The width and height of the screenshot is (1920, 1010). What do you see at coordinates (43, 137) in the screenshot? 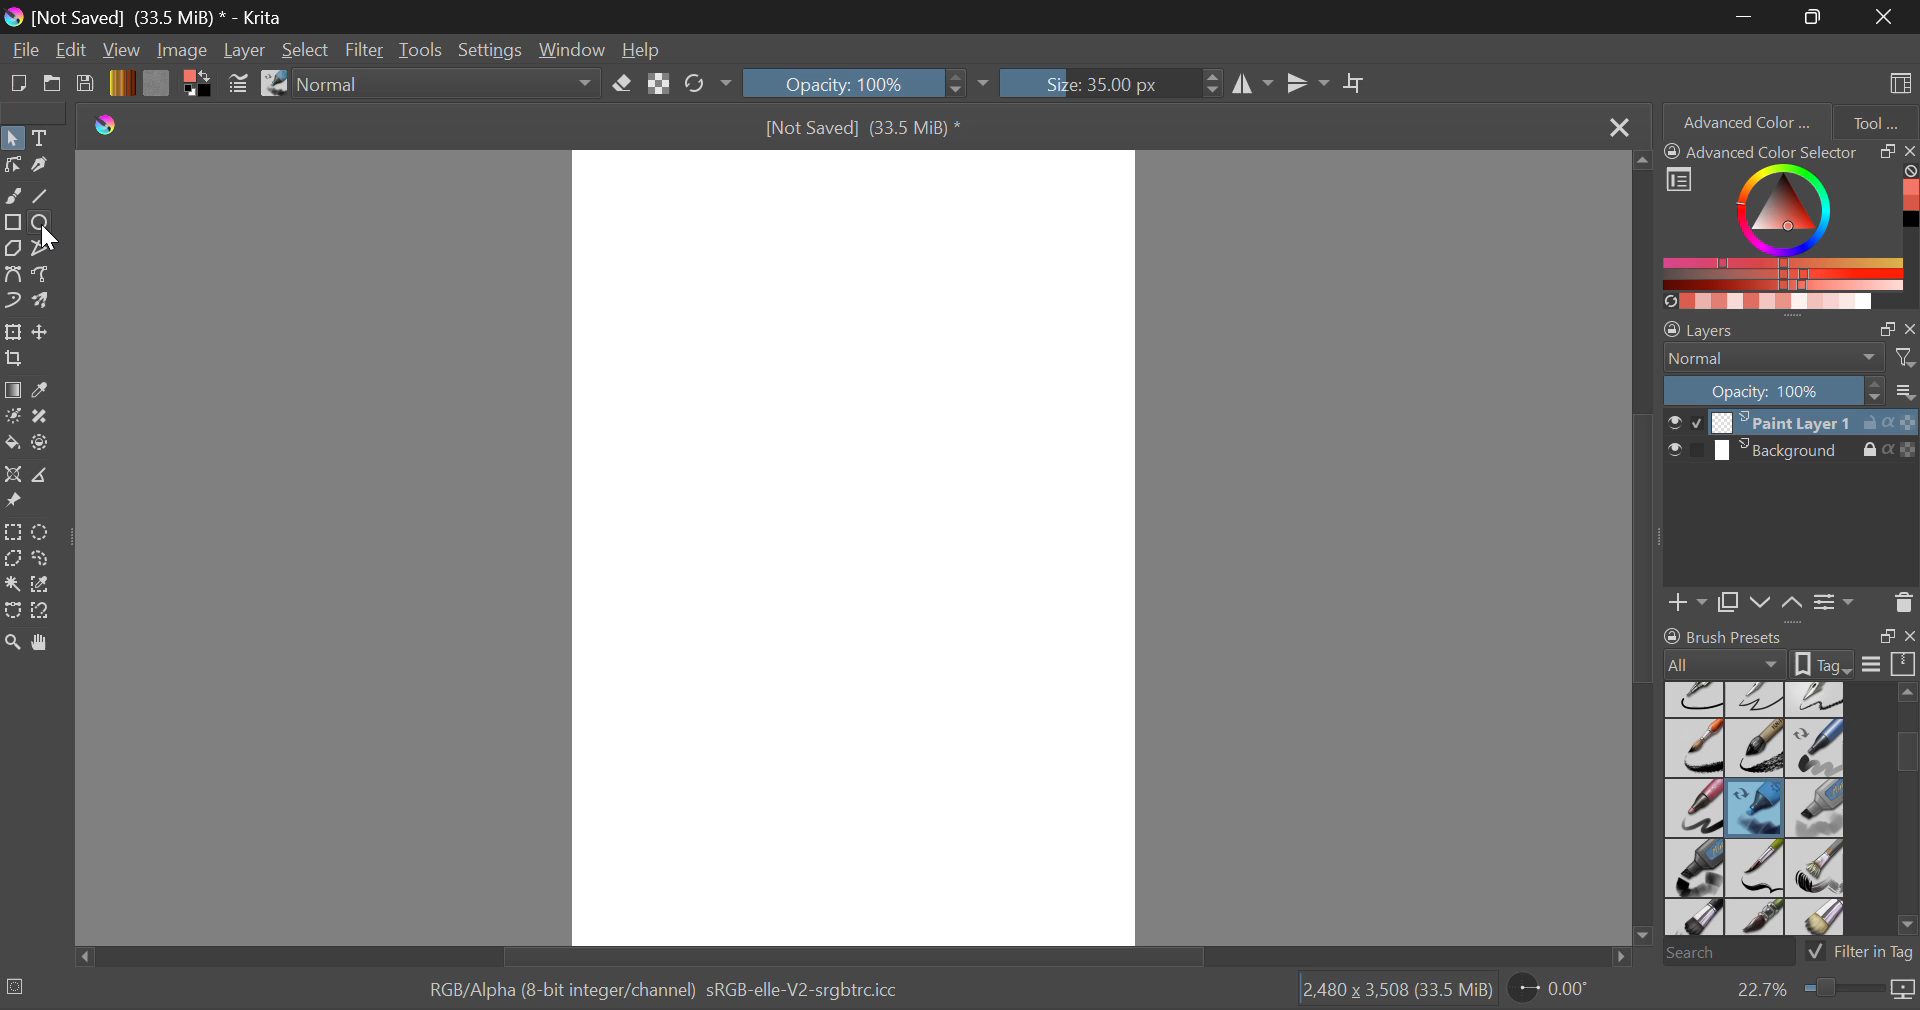
I see `Text` at bounding box center [43, 137].